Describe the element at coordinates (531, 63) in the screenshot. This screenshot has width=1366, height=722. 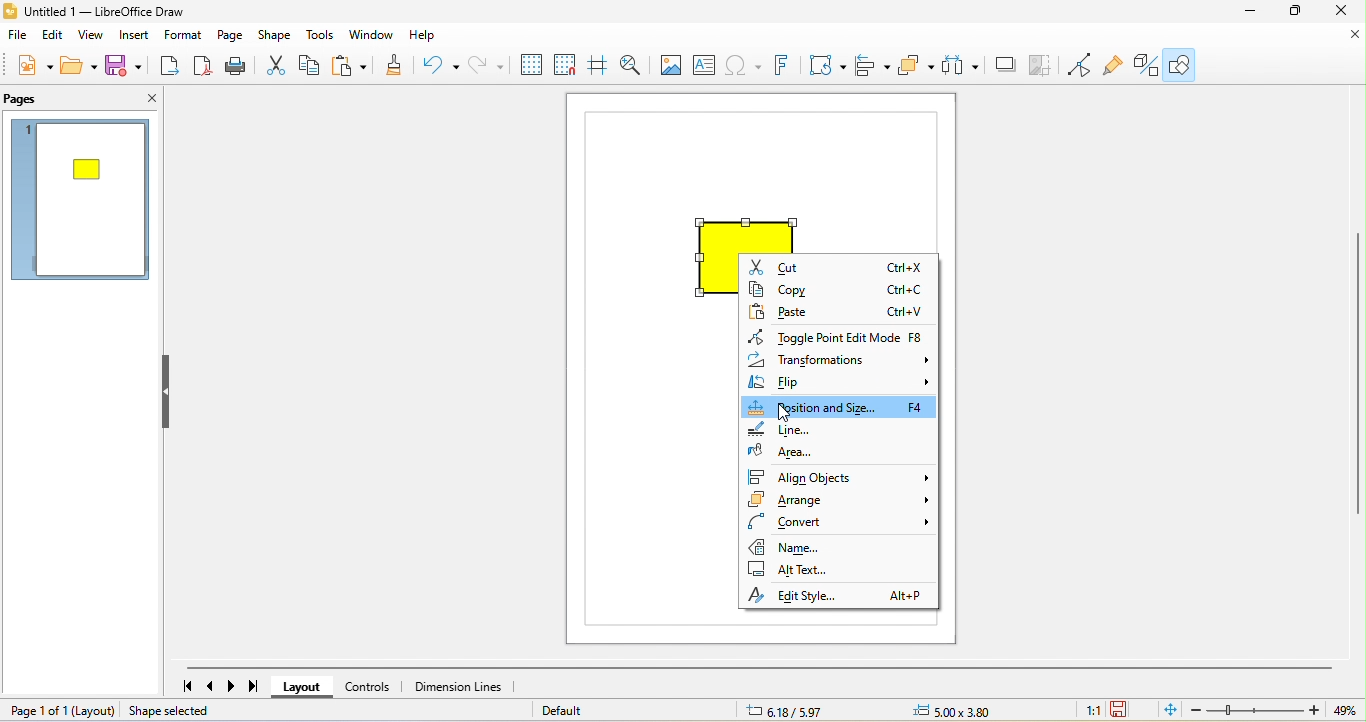
I see `display grid` at that location.